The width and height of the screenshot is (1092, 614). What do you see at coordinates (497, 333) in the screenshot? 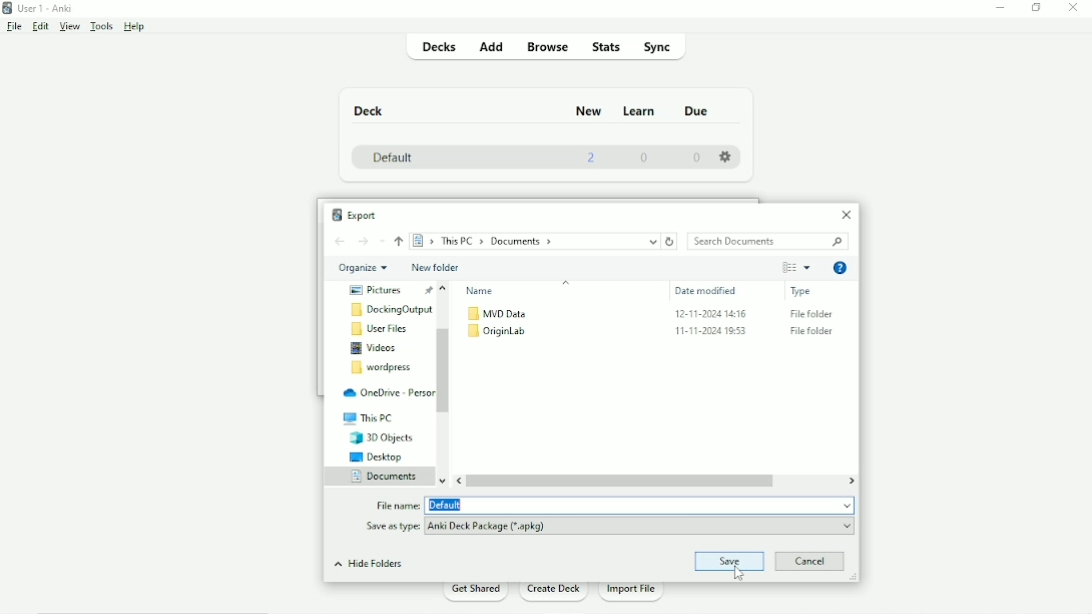
I see `OriginLab` at bounding box center [497, 333].